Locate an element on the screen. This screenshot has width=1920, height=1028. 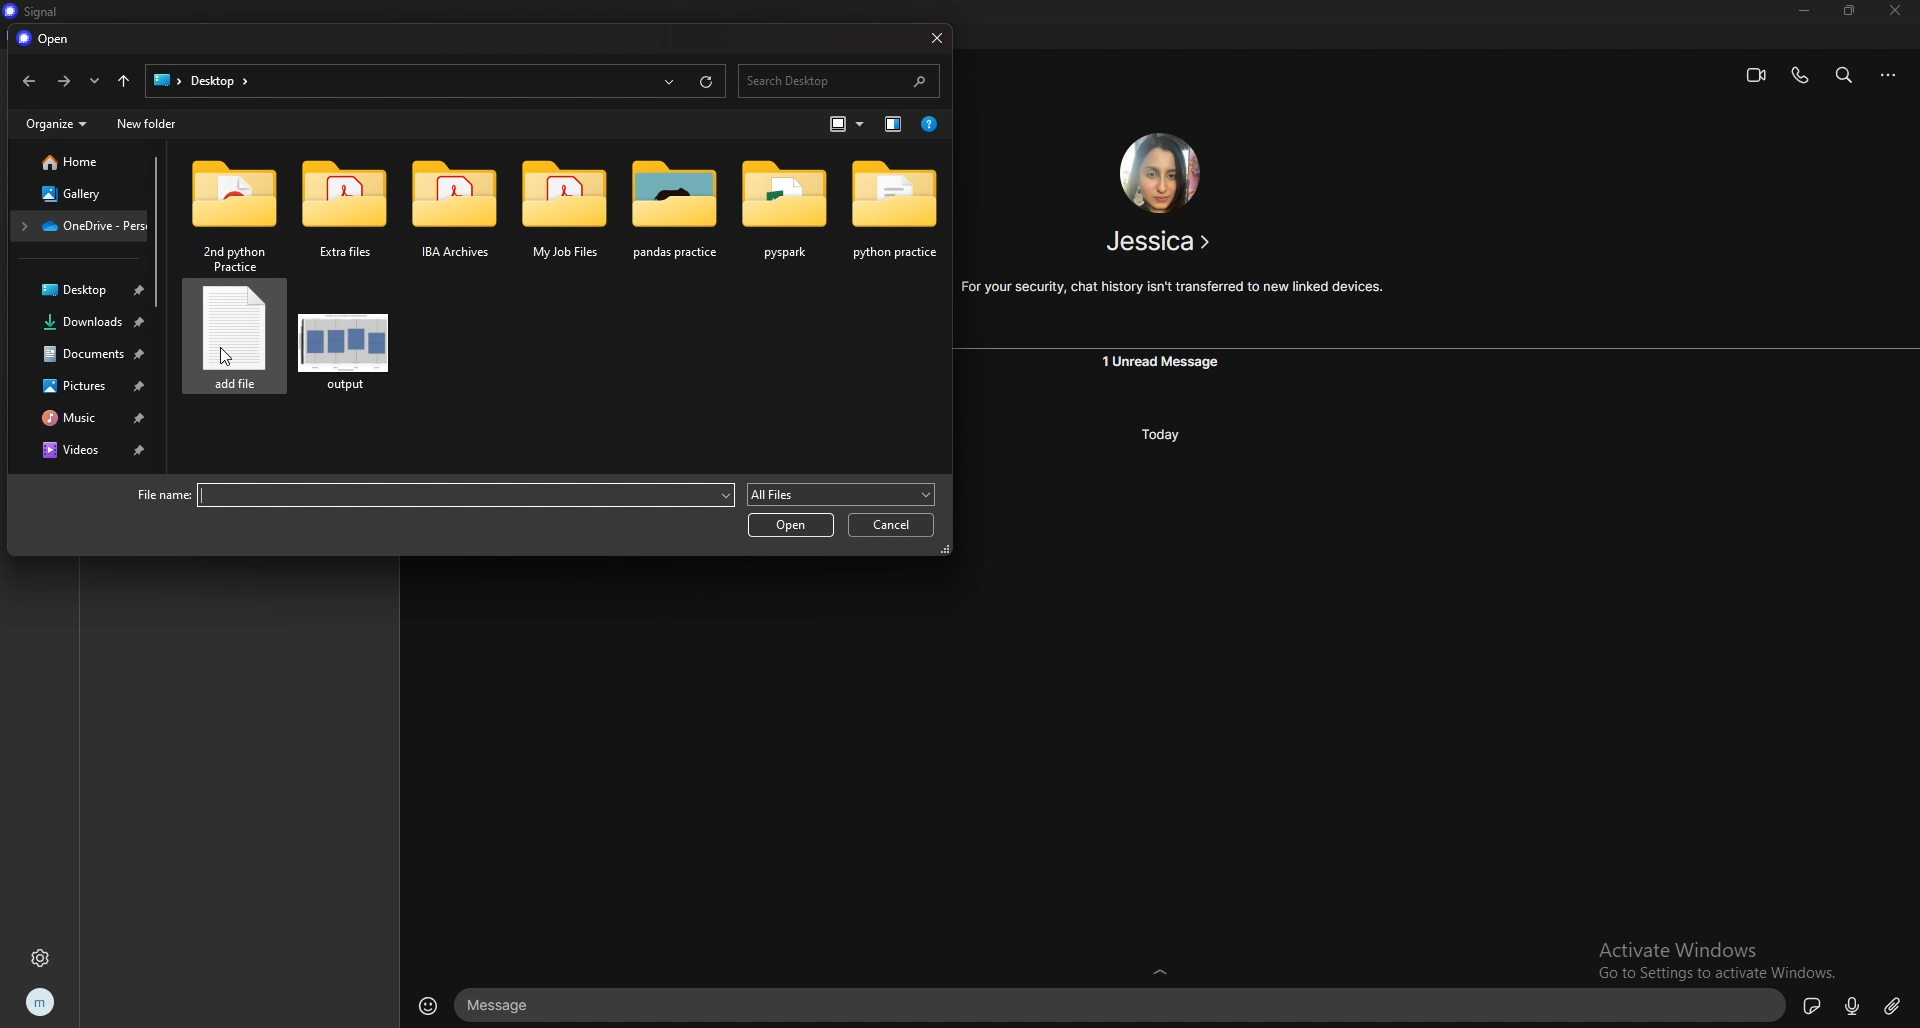
cancel is located at coordinates (892, 523).